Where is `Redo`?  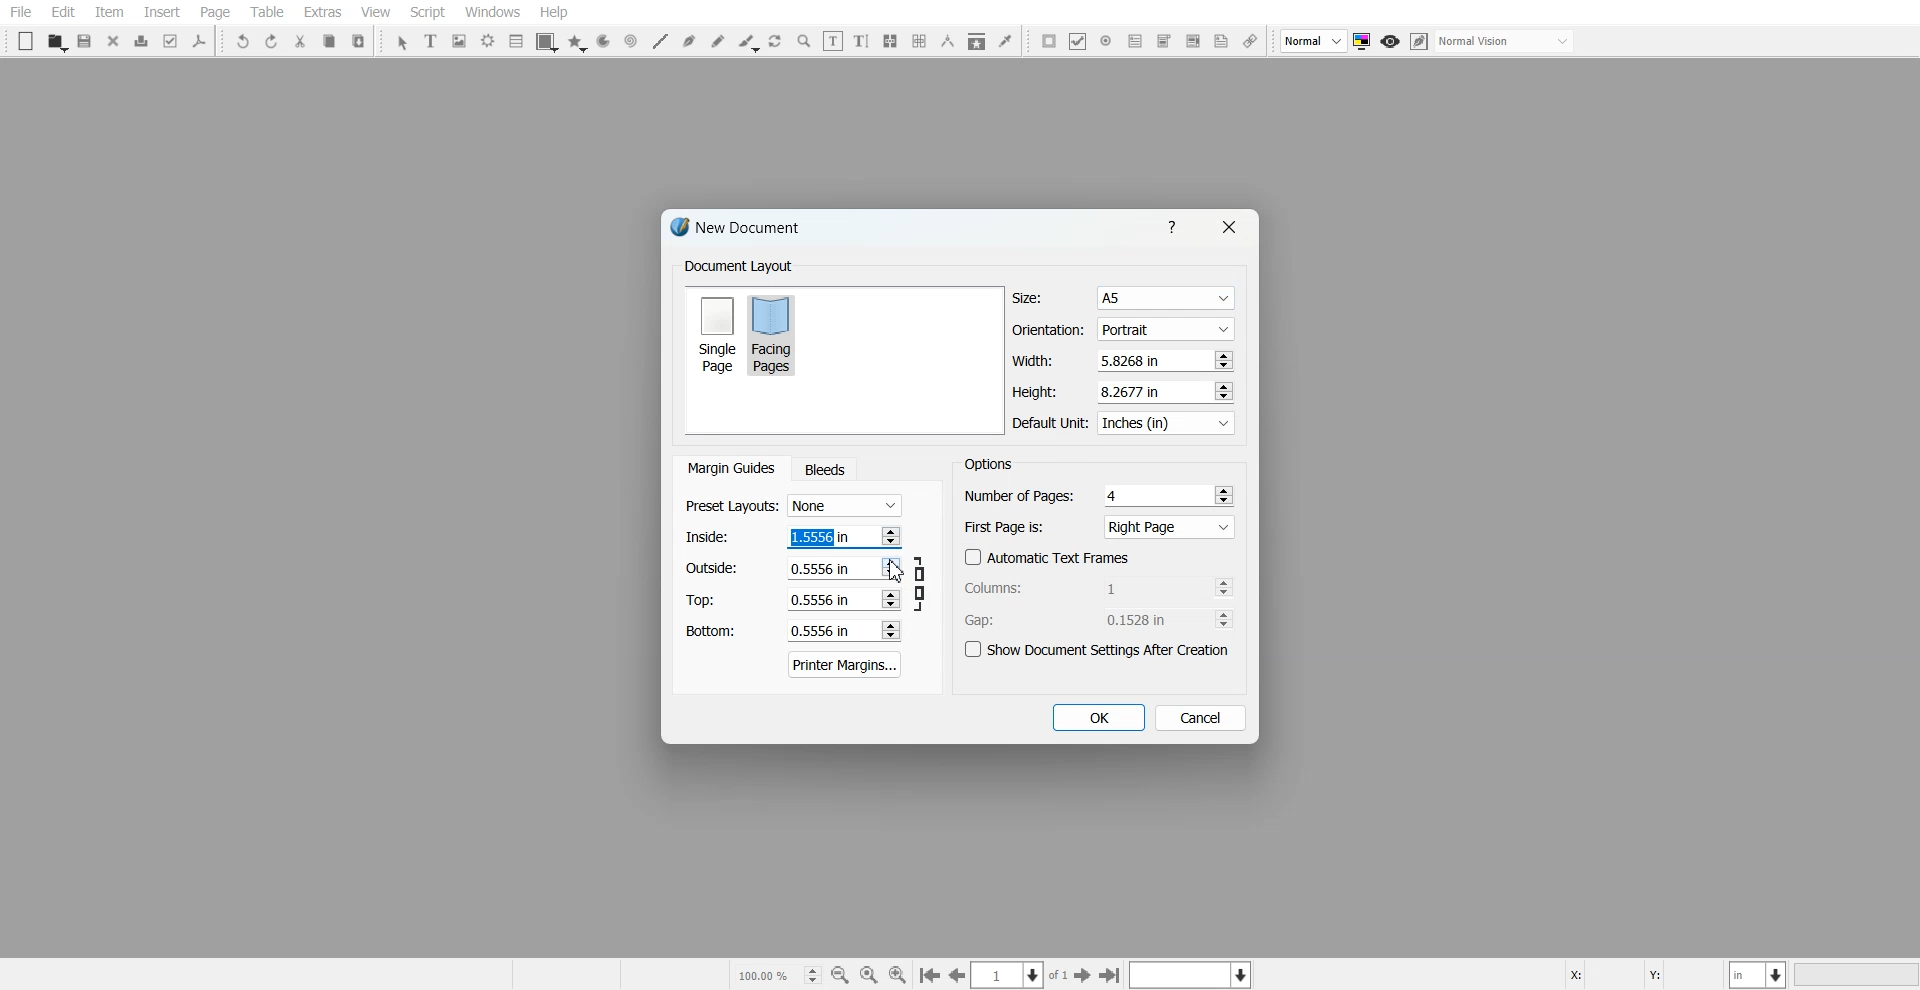
Redo is located at coordinates (271, 41).